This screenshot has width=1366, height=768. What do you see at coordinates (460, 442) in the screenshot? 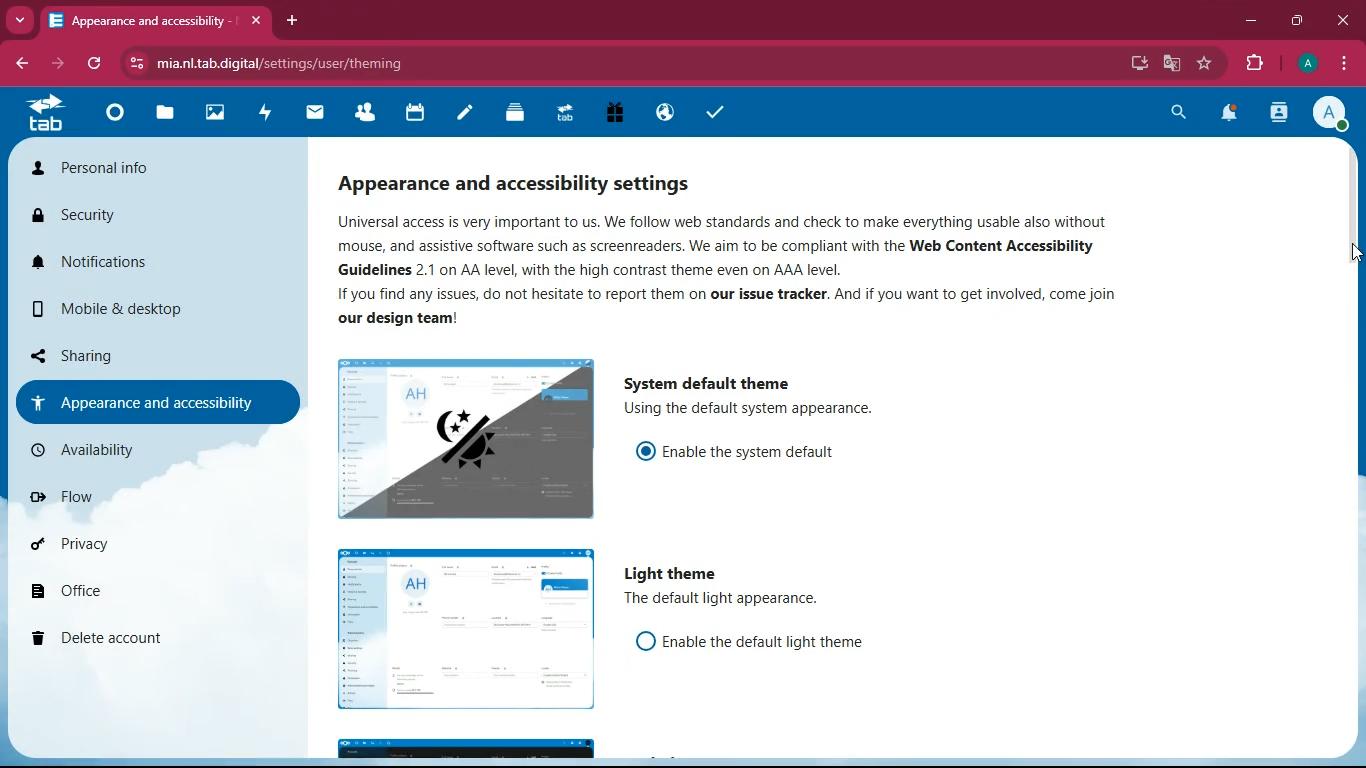
I see `image` at bounding box center [460, 442].